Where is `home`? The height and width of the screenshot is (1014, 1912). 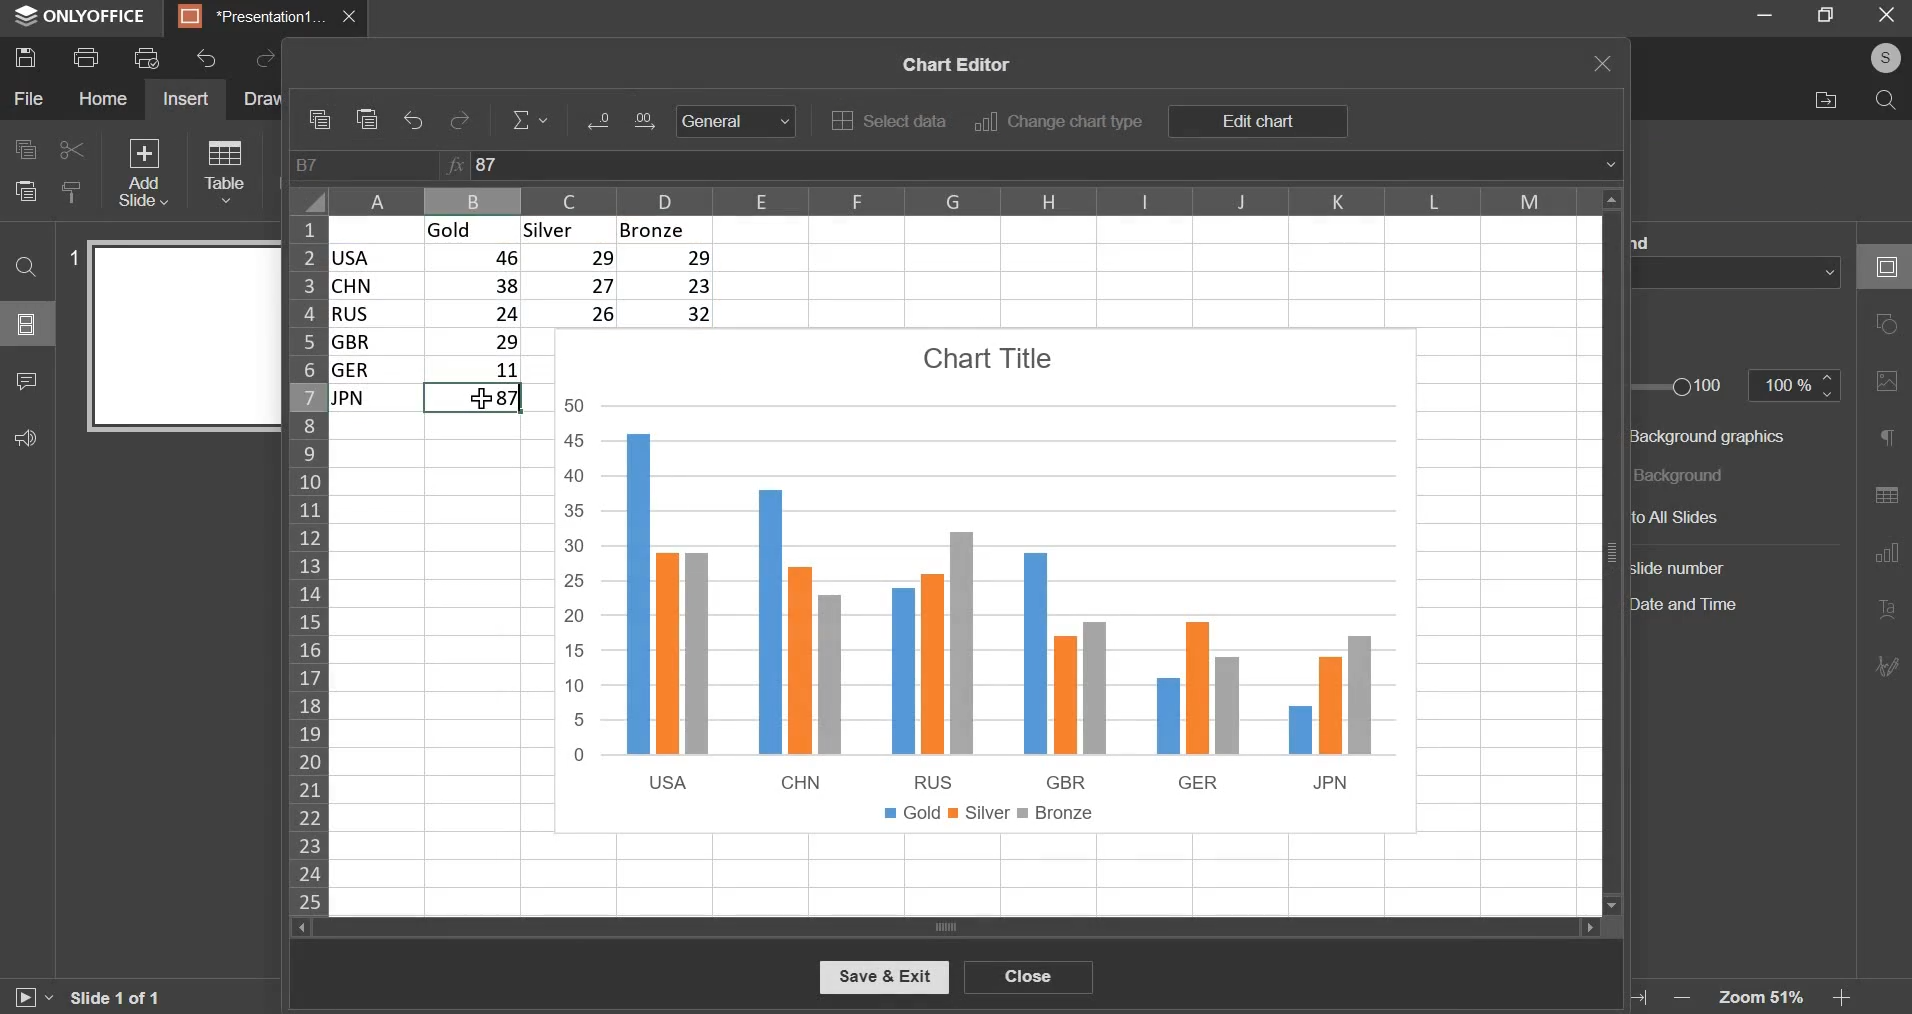
home is located at coordinates (101, 98).